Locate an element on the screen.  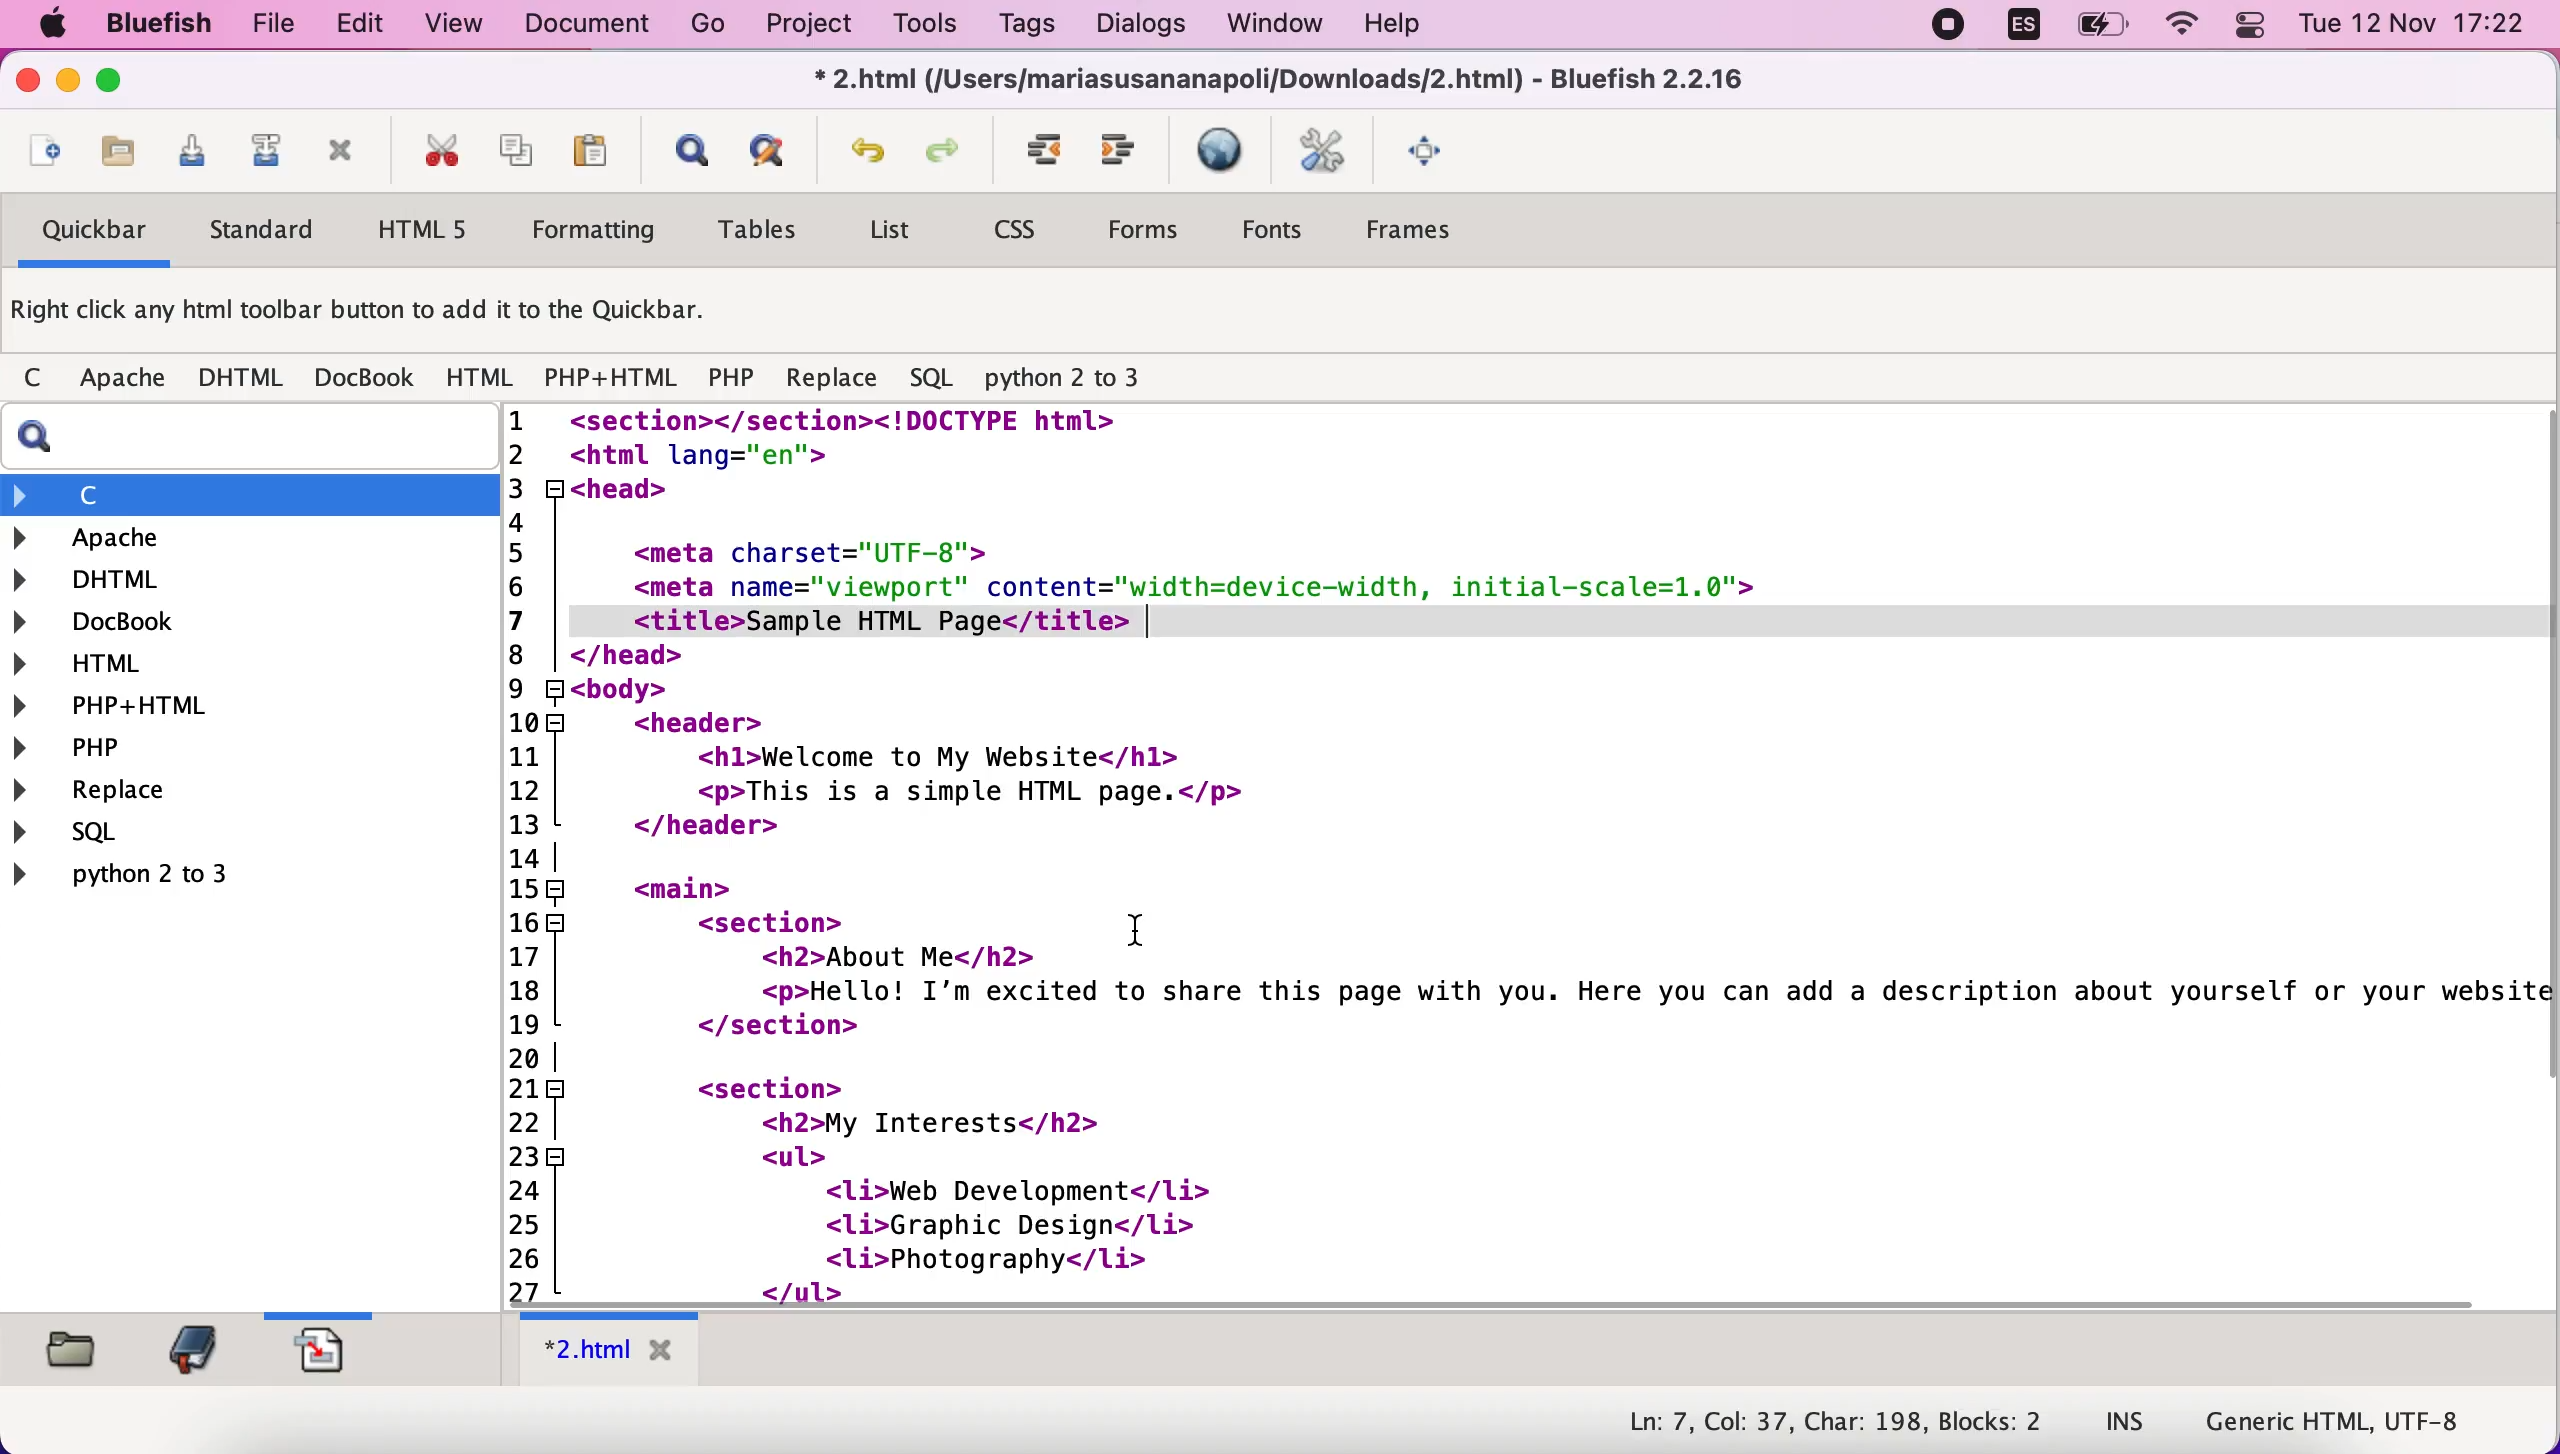
python 2 to 3 is located at coordinates (1074, 376).